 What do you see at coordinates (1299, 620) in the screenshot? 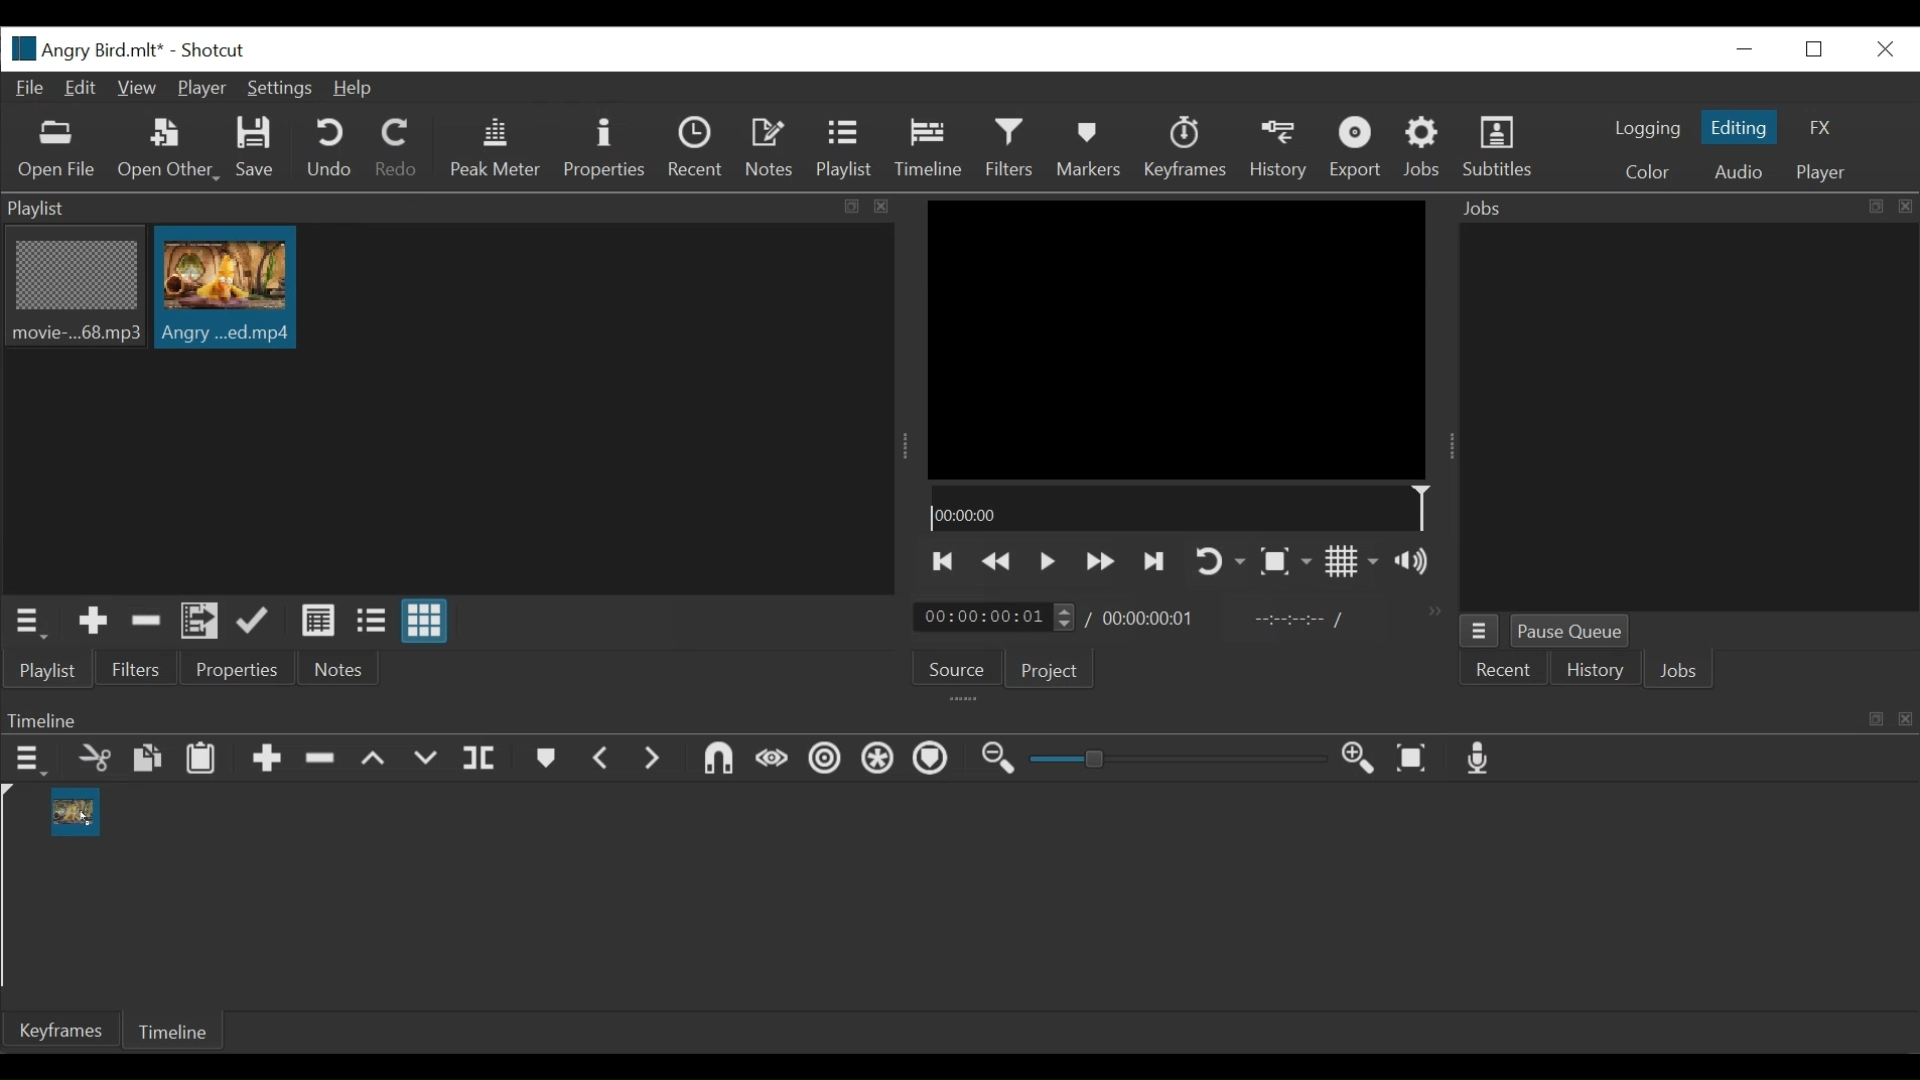
I see `In point` at bounding box center [1299, 620].